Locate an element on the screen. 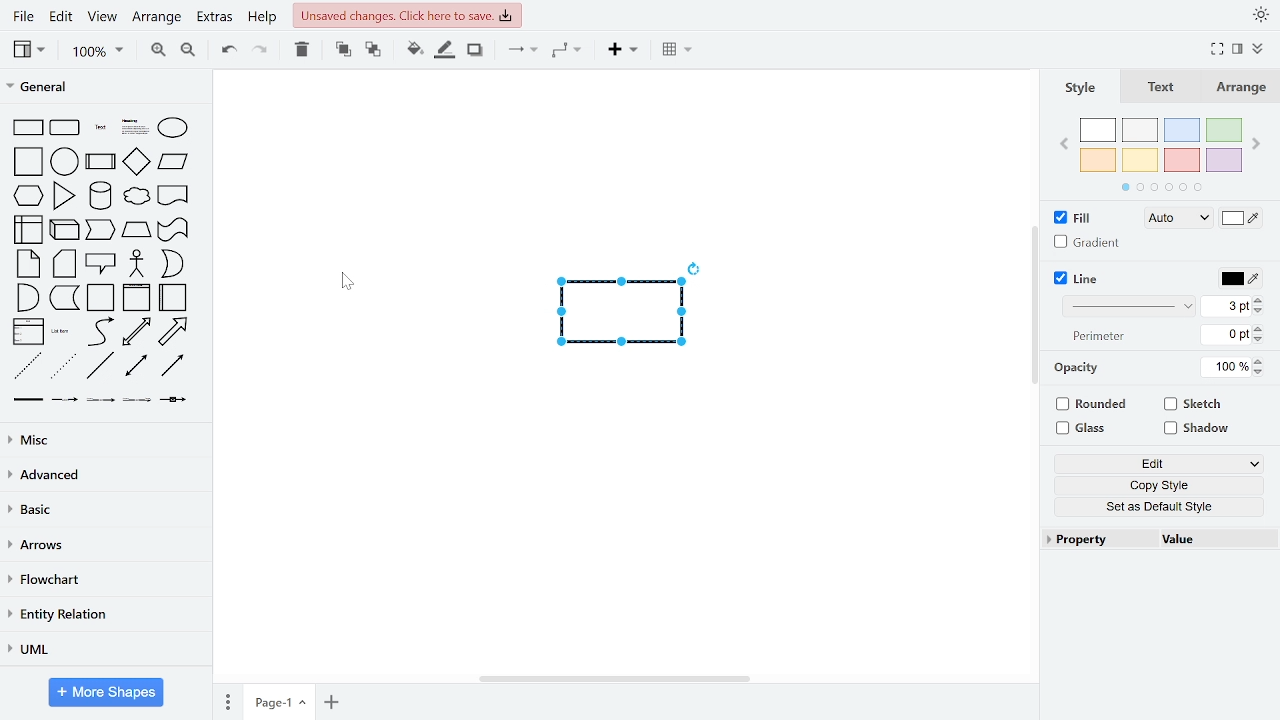  misc is located at coordinates (102, 441).